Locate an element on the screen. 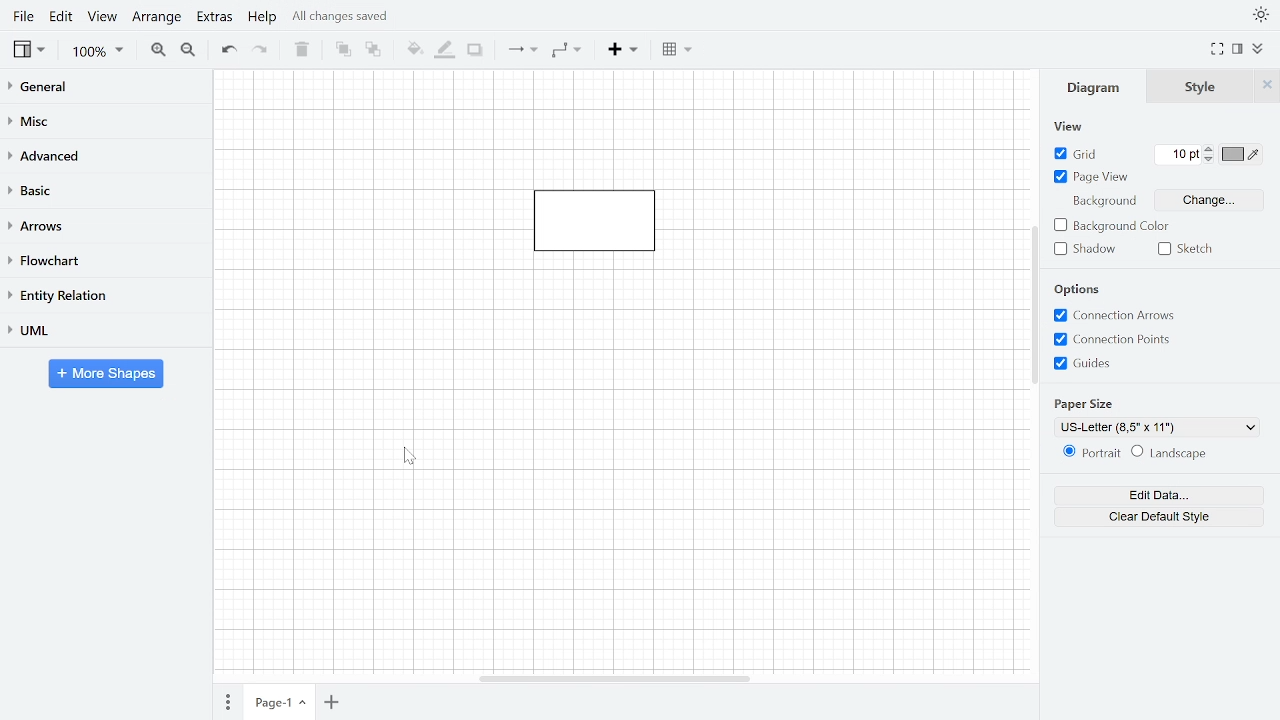 The width and height of the screenshot is (1280, 720). Connection points is located at coordinates (1118, 339).